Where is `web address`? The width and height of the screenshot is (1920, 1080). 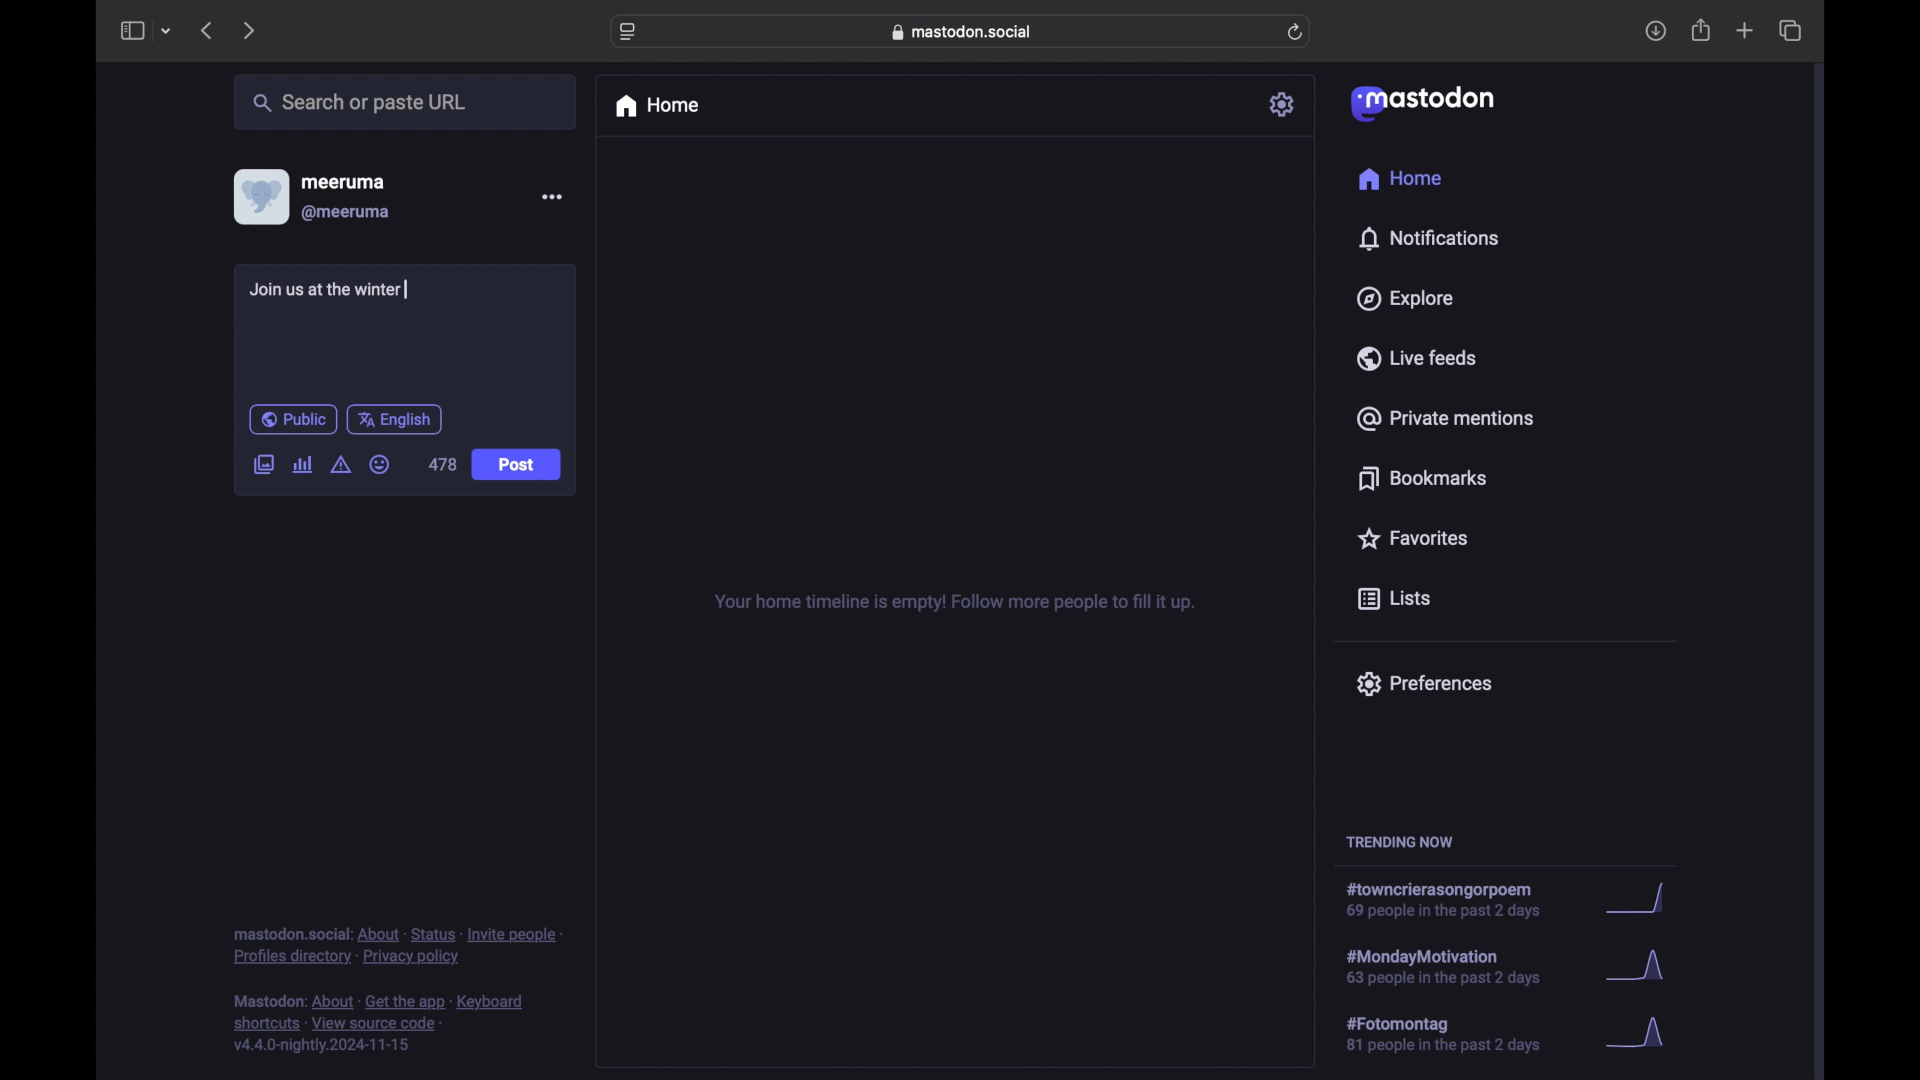
web address is located at coordinates (966, 31).